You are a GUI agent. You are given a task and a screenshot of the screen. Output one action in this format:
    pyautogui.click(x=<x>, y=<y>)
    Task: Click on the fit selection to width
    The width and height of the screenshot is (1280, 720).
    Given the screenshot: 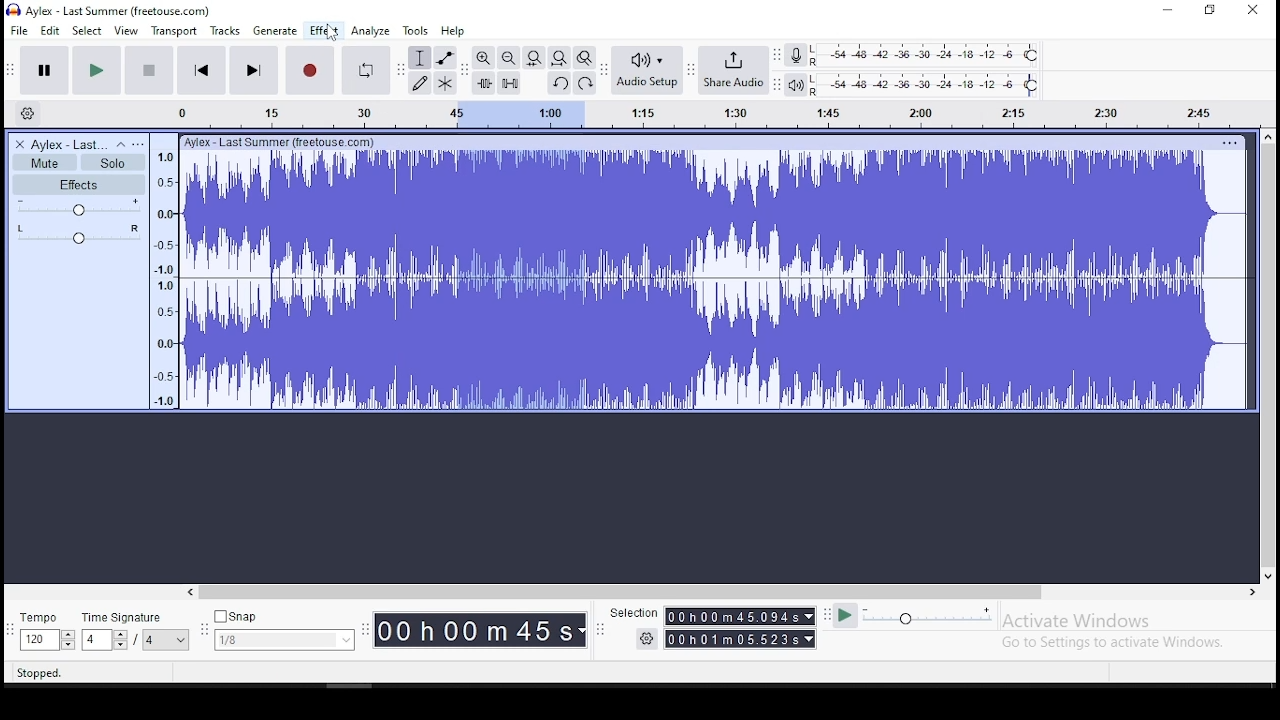 What is the action you would take?
    pyautogui.click(x=533, y=58)
    